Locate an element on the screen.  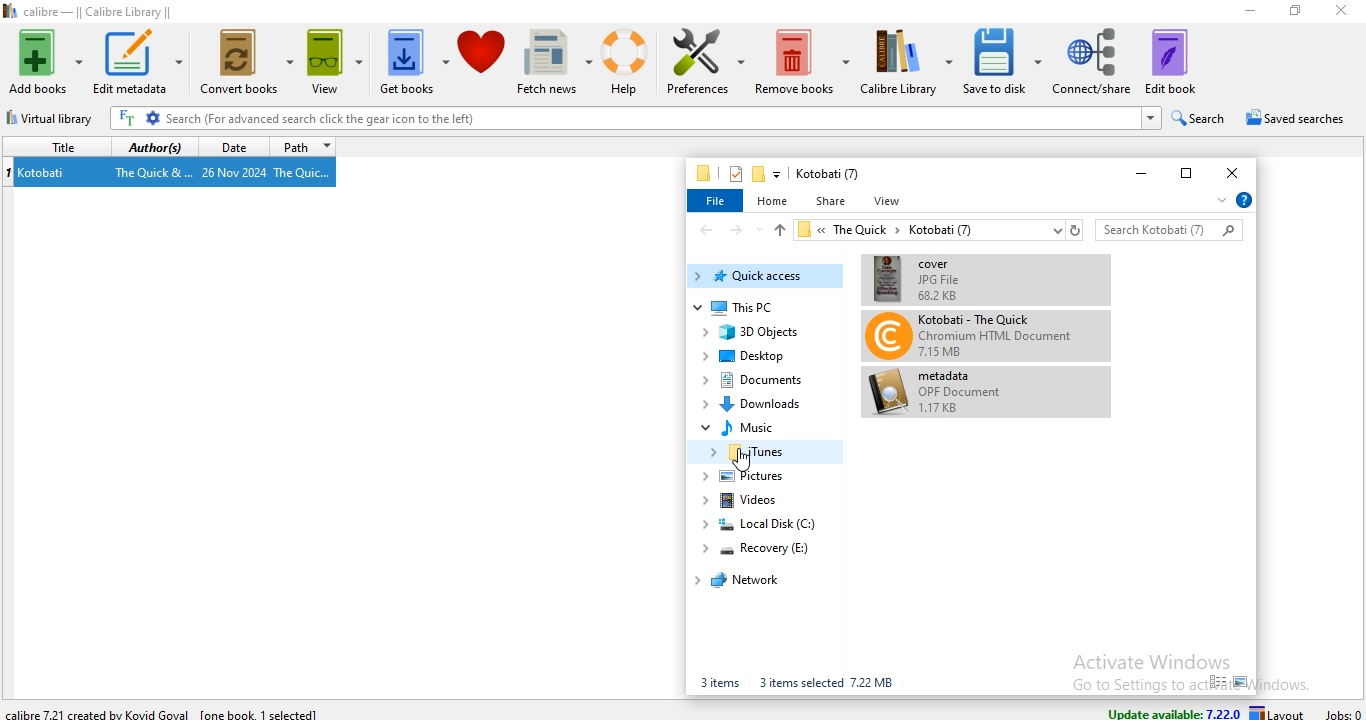
quick access is located at coordinates (765, 277).